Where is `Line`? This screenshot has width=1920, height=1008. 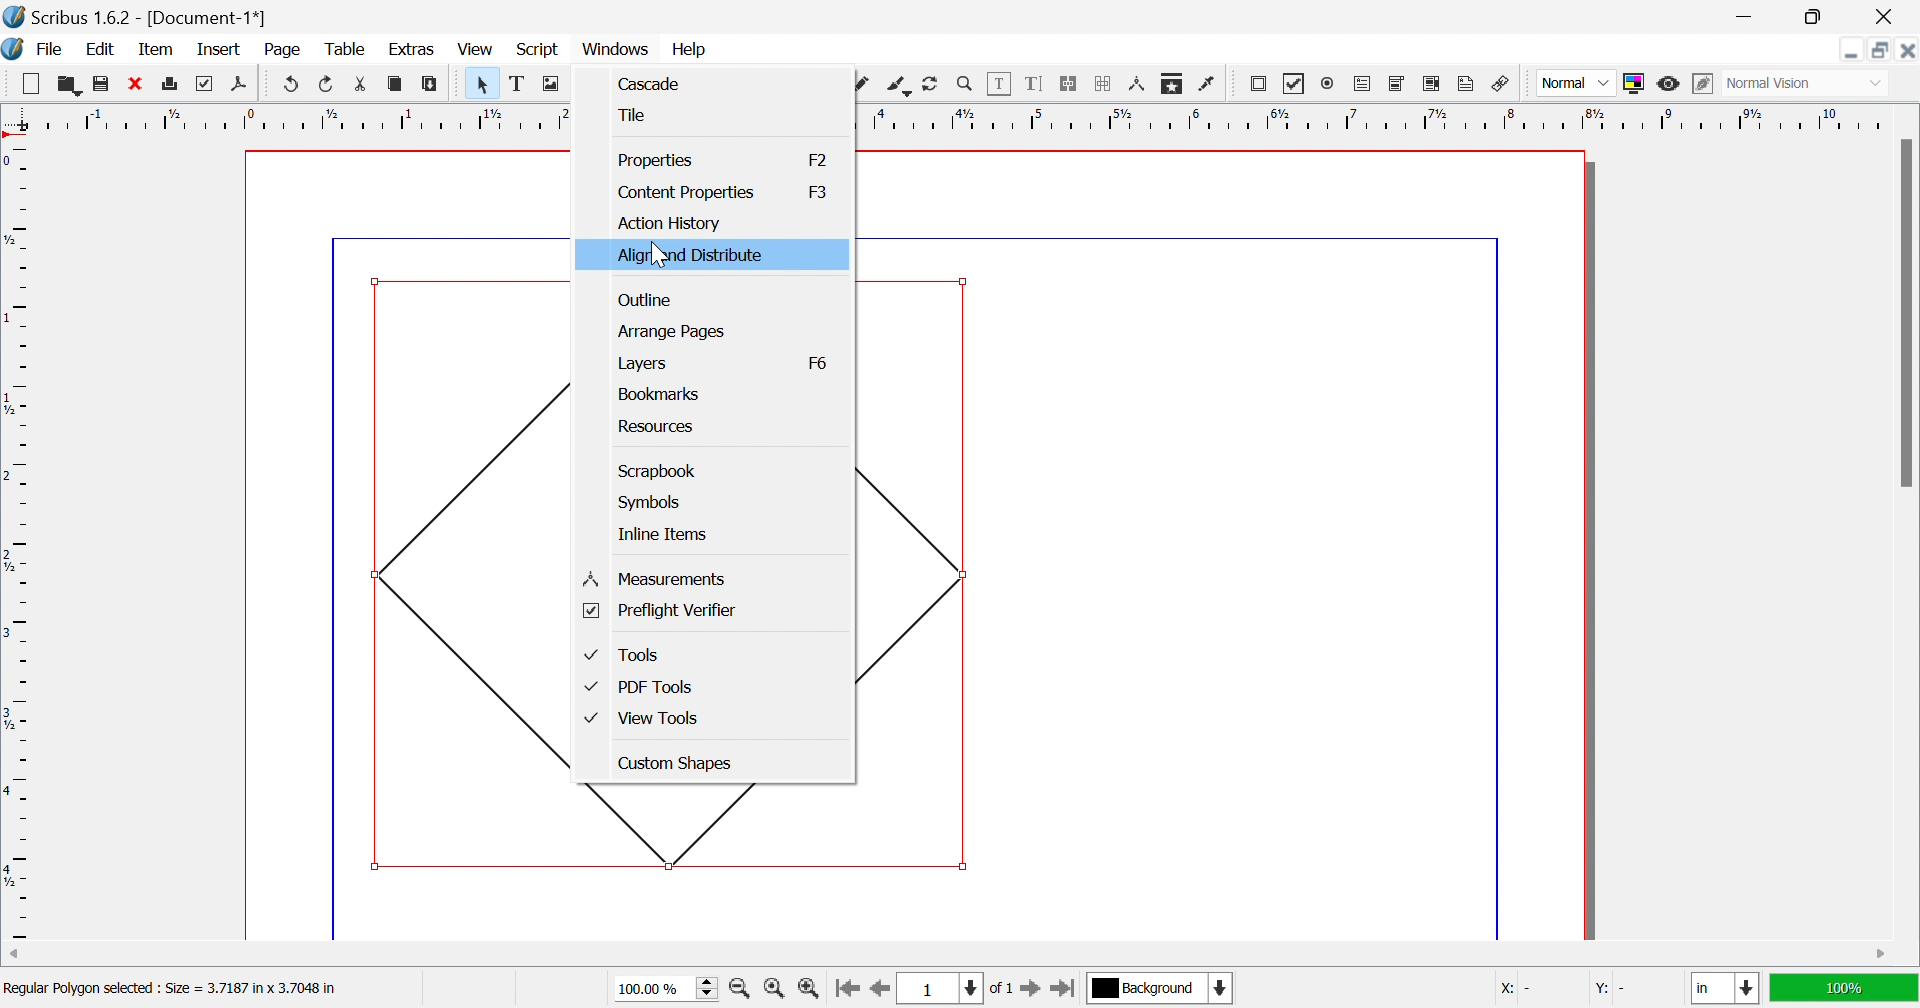
Line is located at coordinates (793, 83).